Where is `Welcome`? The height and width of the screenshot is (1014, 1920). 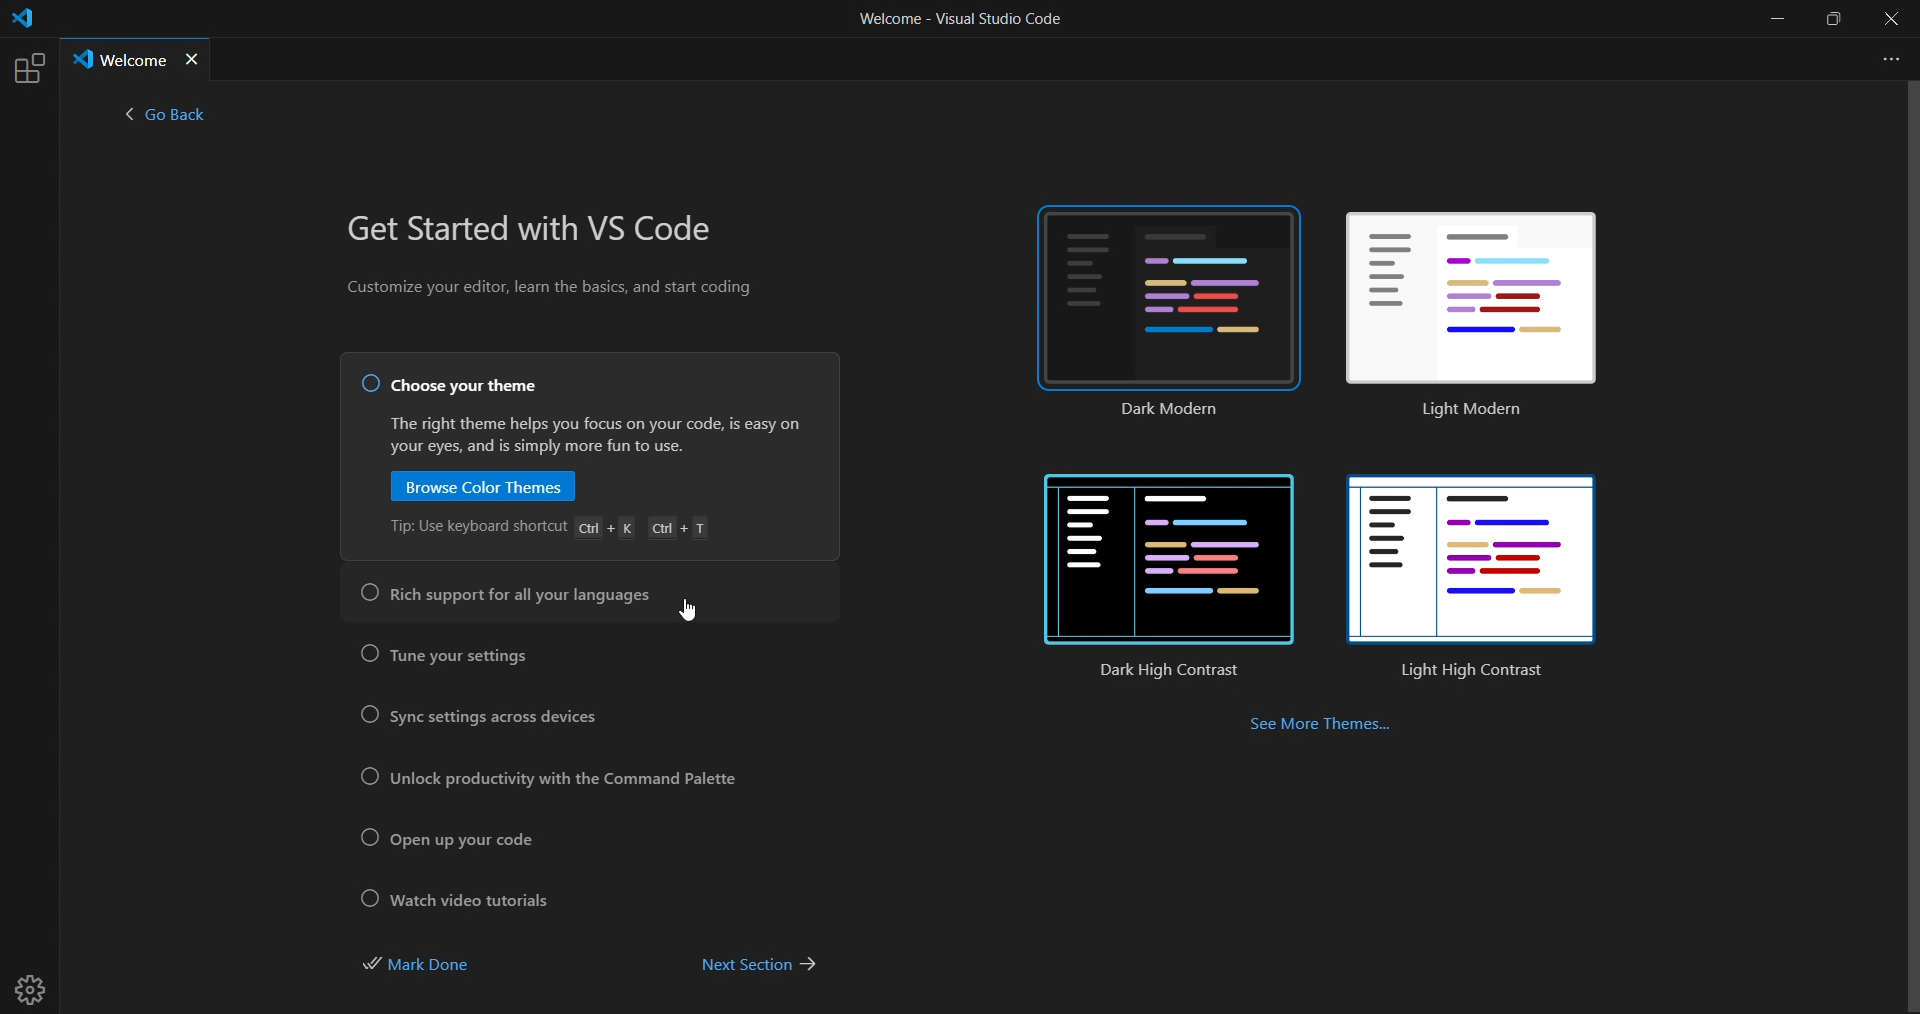 Welcome is located at coordinates (118, 59).